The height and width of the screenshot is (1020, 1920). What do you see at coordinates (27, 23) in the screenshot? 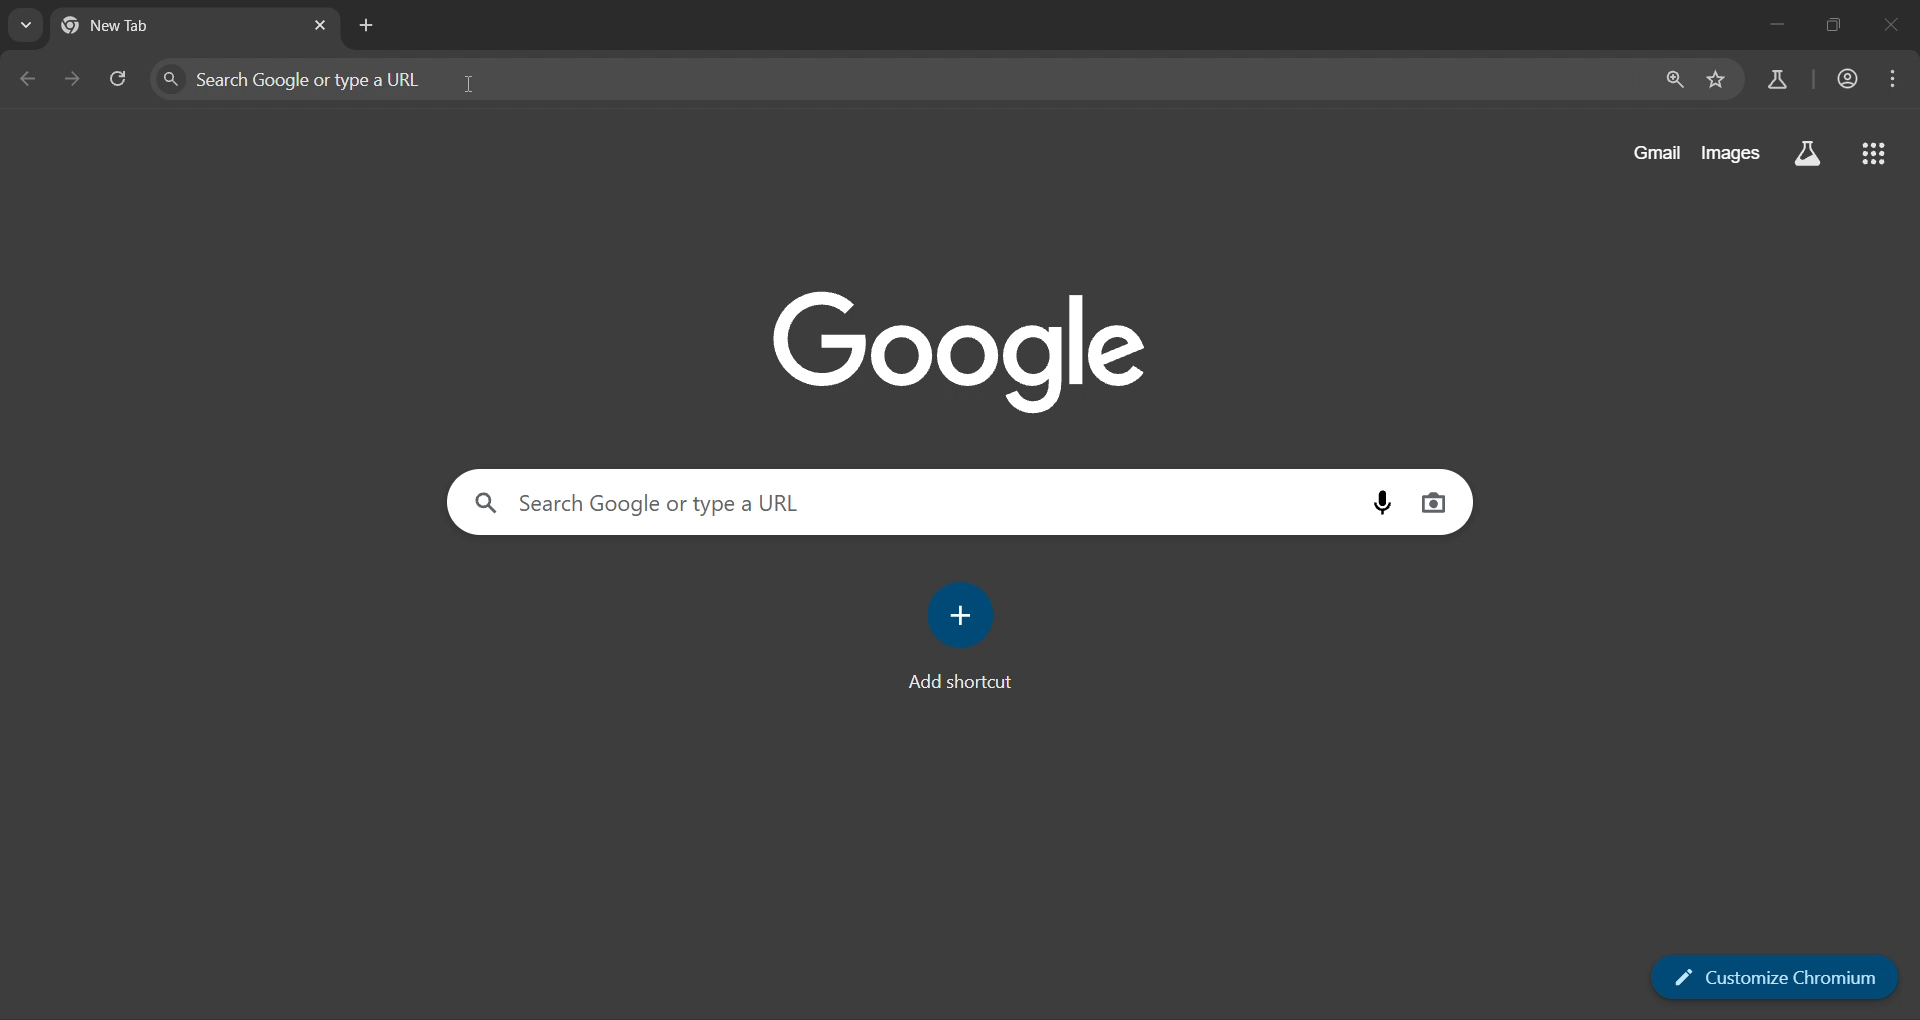
I see `search tabs` at bounding box center [27, 23].